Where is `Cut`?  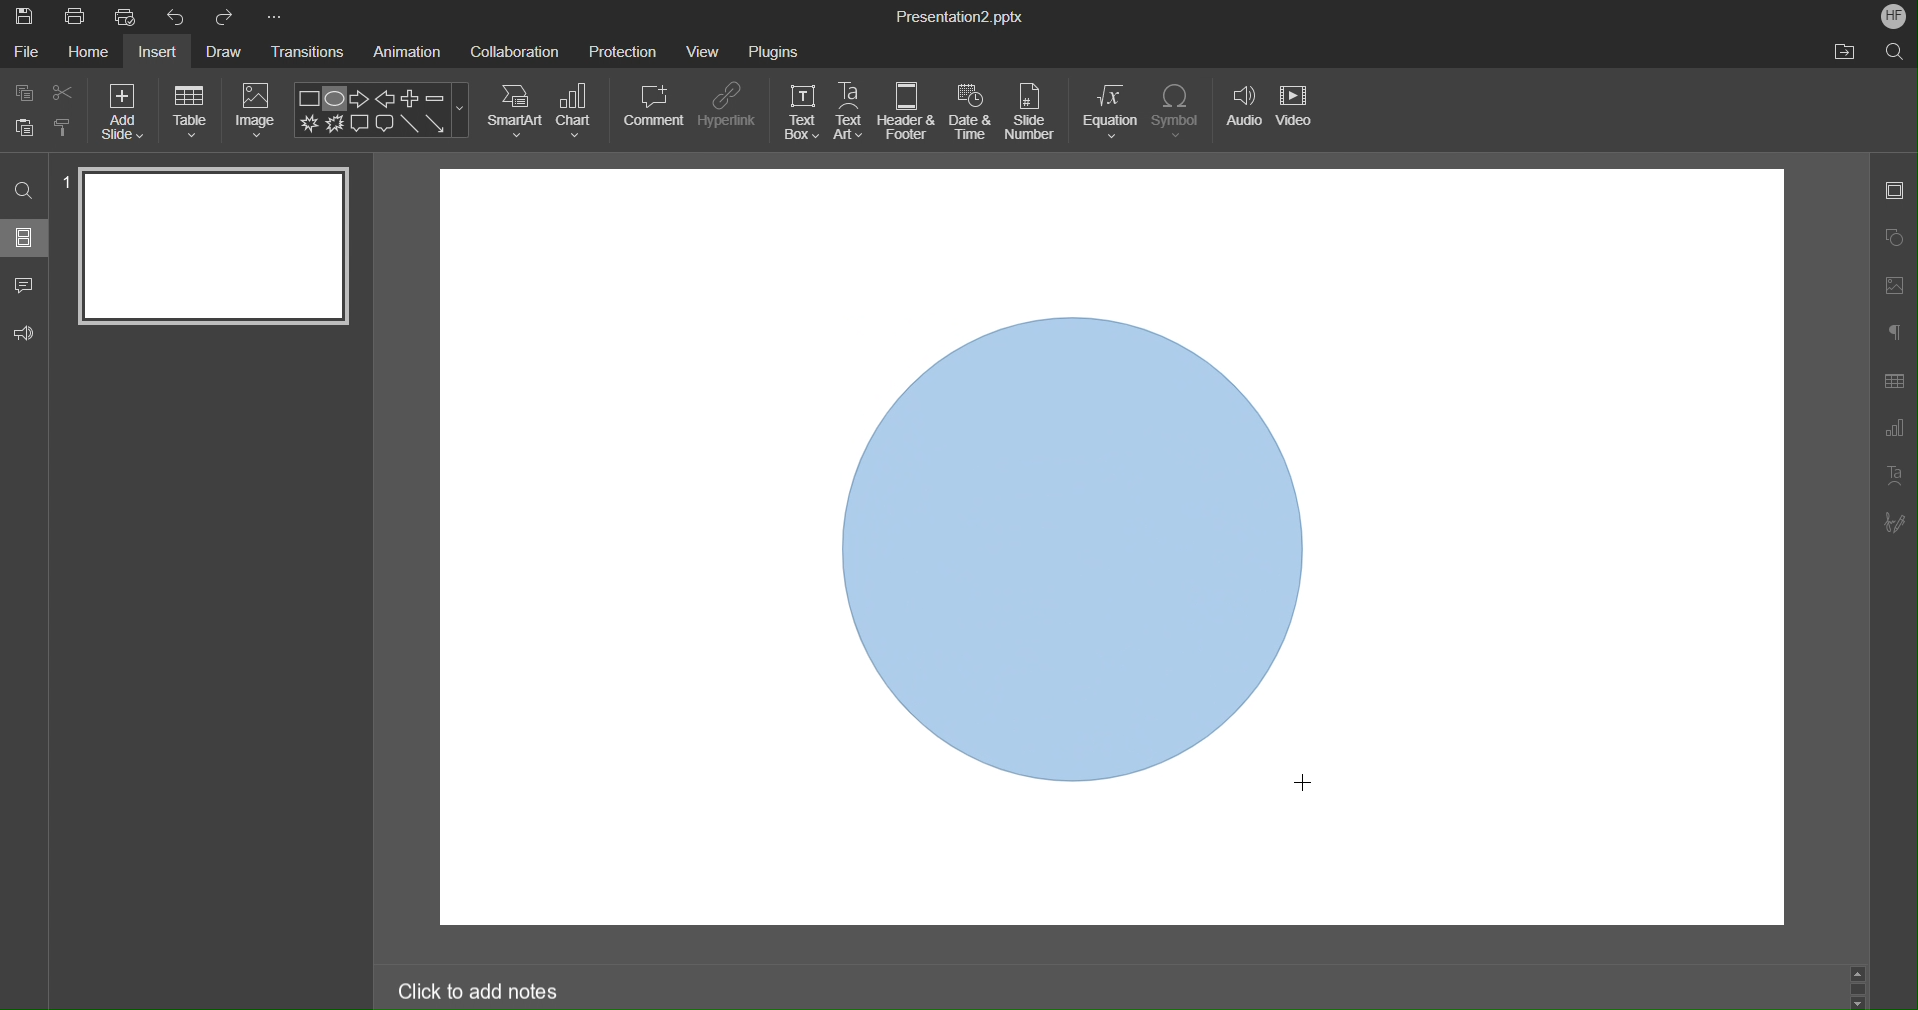
Cut is located at coordinates (65, 92).